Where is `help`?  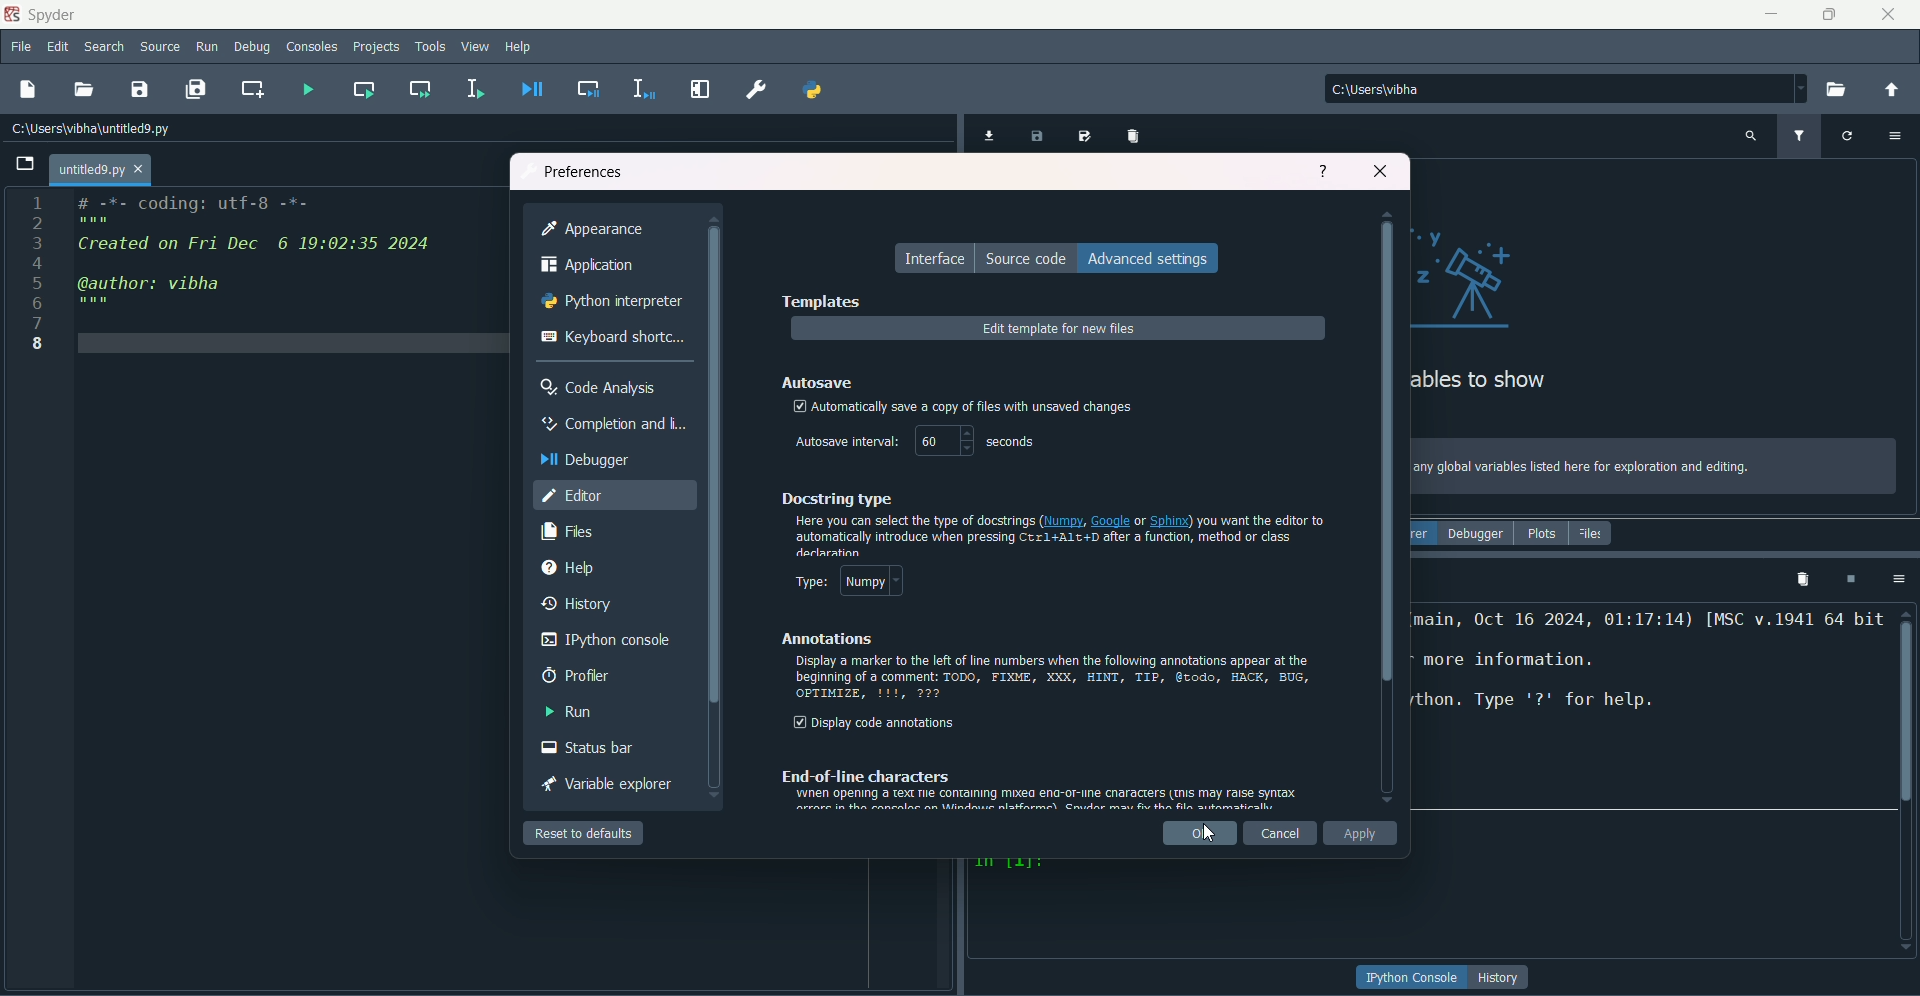
help is located at coordinates (1324, 172).